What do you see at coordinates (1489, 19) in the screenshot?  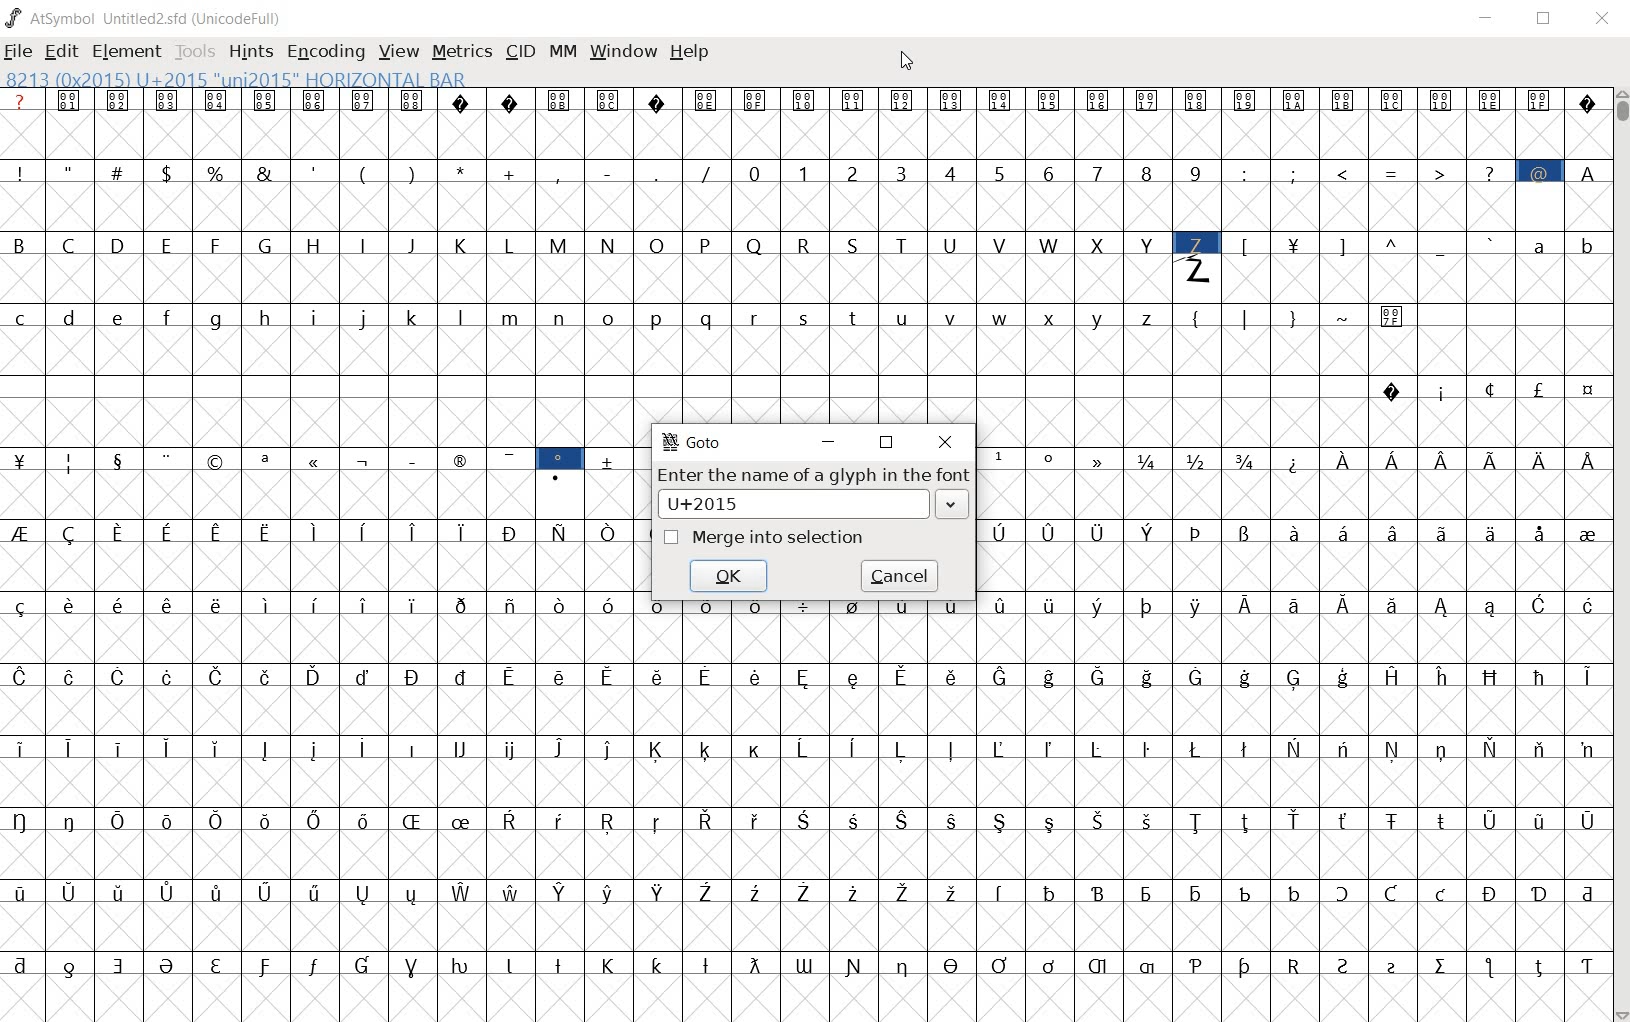 I see `MINIMIZE` at bounding box center [1489, 19].